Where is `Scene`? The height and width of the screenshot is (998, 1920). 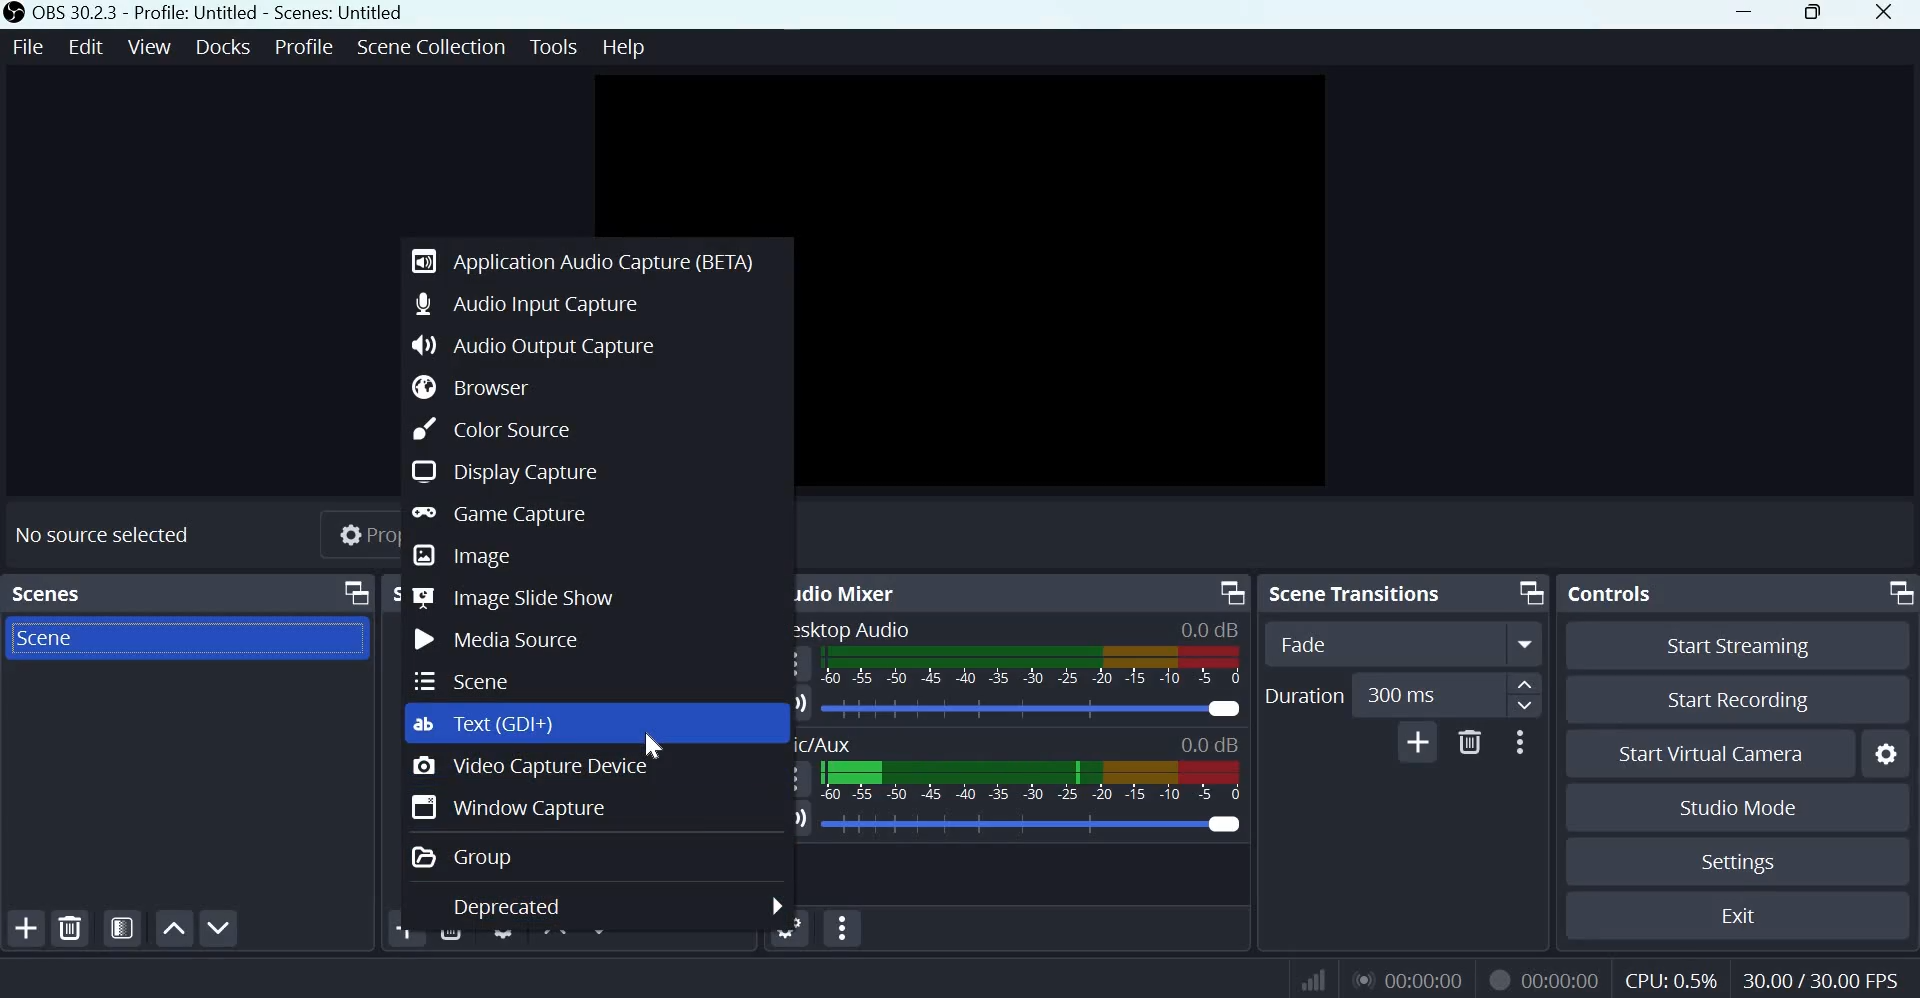 Scene is located at coordinates (65, 637).